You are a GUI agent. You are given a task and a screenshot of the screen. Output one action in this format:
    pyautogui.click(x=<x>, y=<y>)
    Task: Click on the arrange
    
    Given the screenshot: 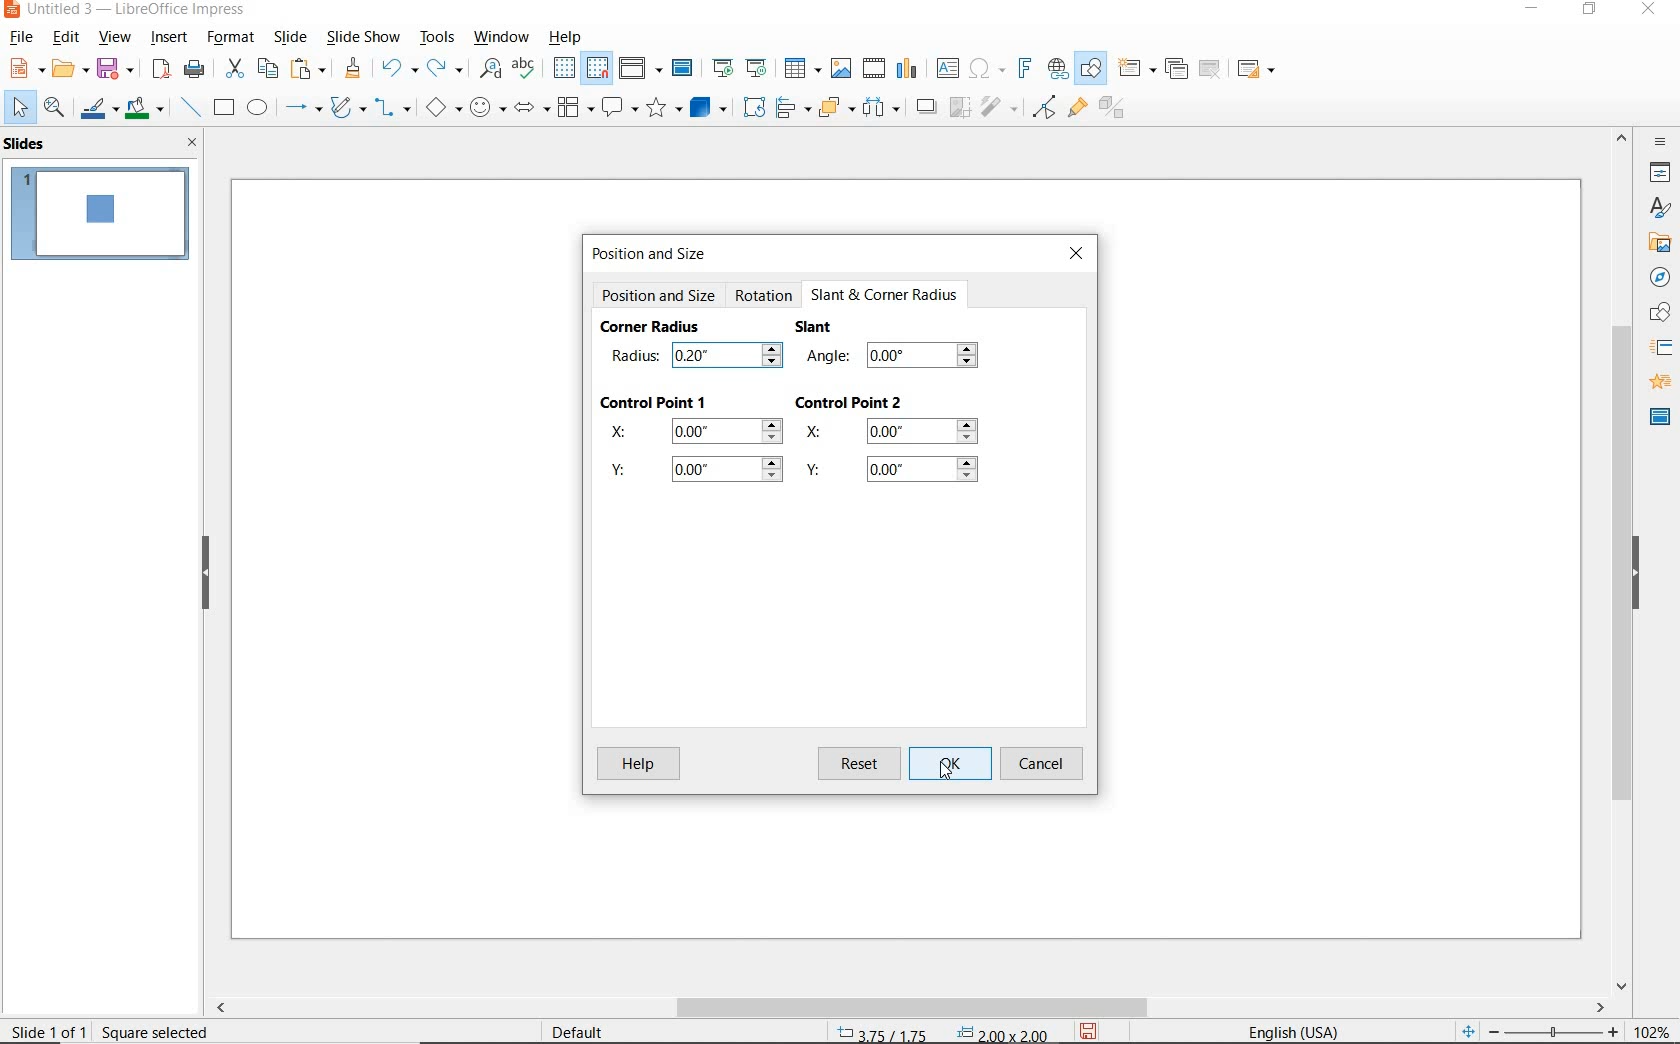 What is the action you would take?
    pyautogui.click(x=836, y=110)
    